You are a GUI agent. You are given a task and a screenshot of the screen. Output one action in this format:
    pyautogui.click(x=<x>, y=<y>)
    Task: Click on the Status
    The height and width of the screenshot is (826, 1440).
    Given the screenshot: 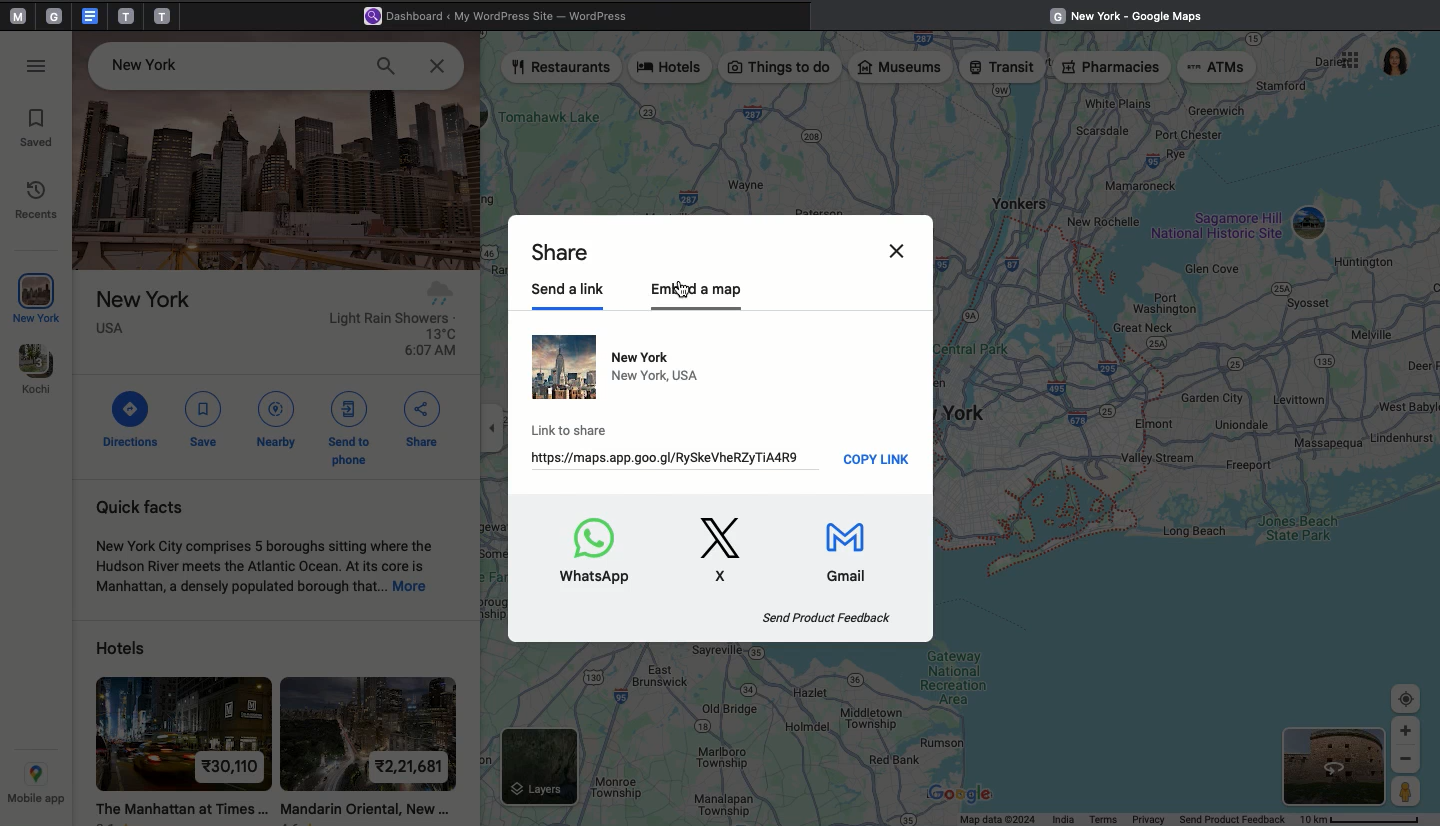 What is the action you would take?
    pyautogui.click(x=960, y=819)
    